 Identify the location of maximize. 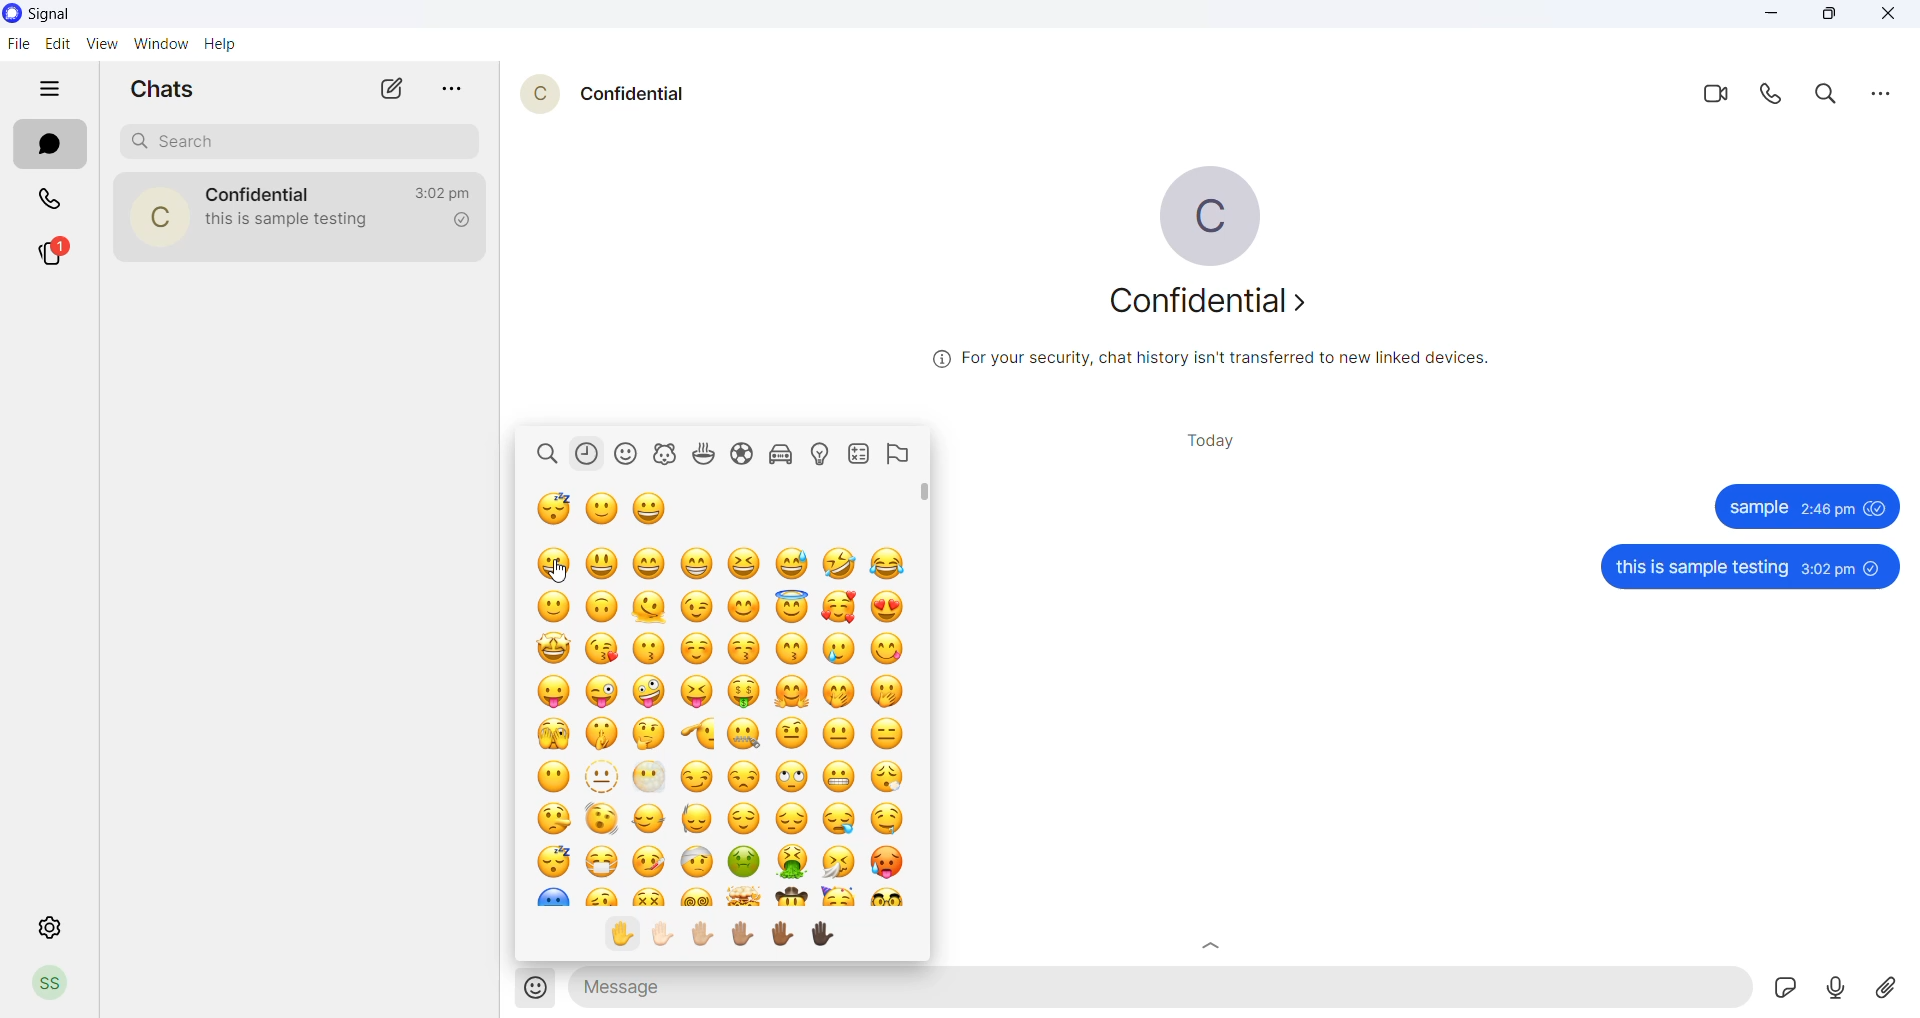
(1825, 17).